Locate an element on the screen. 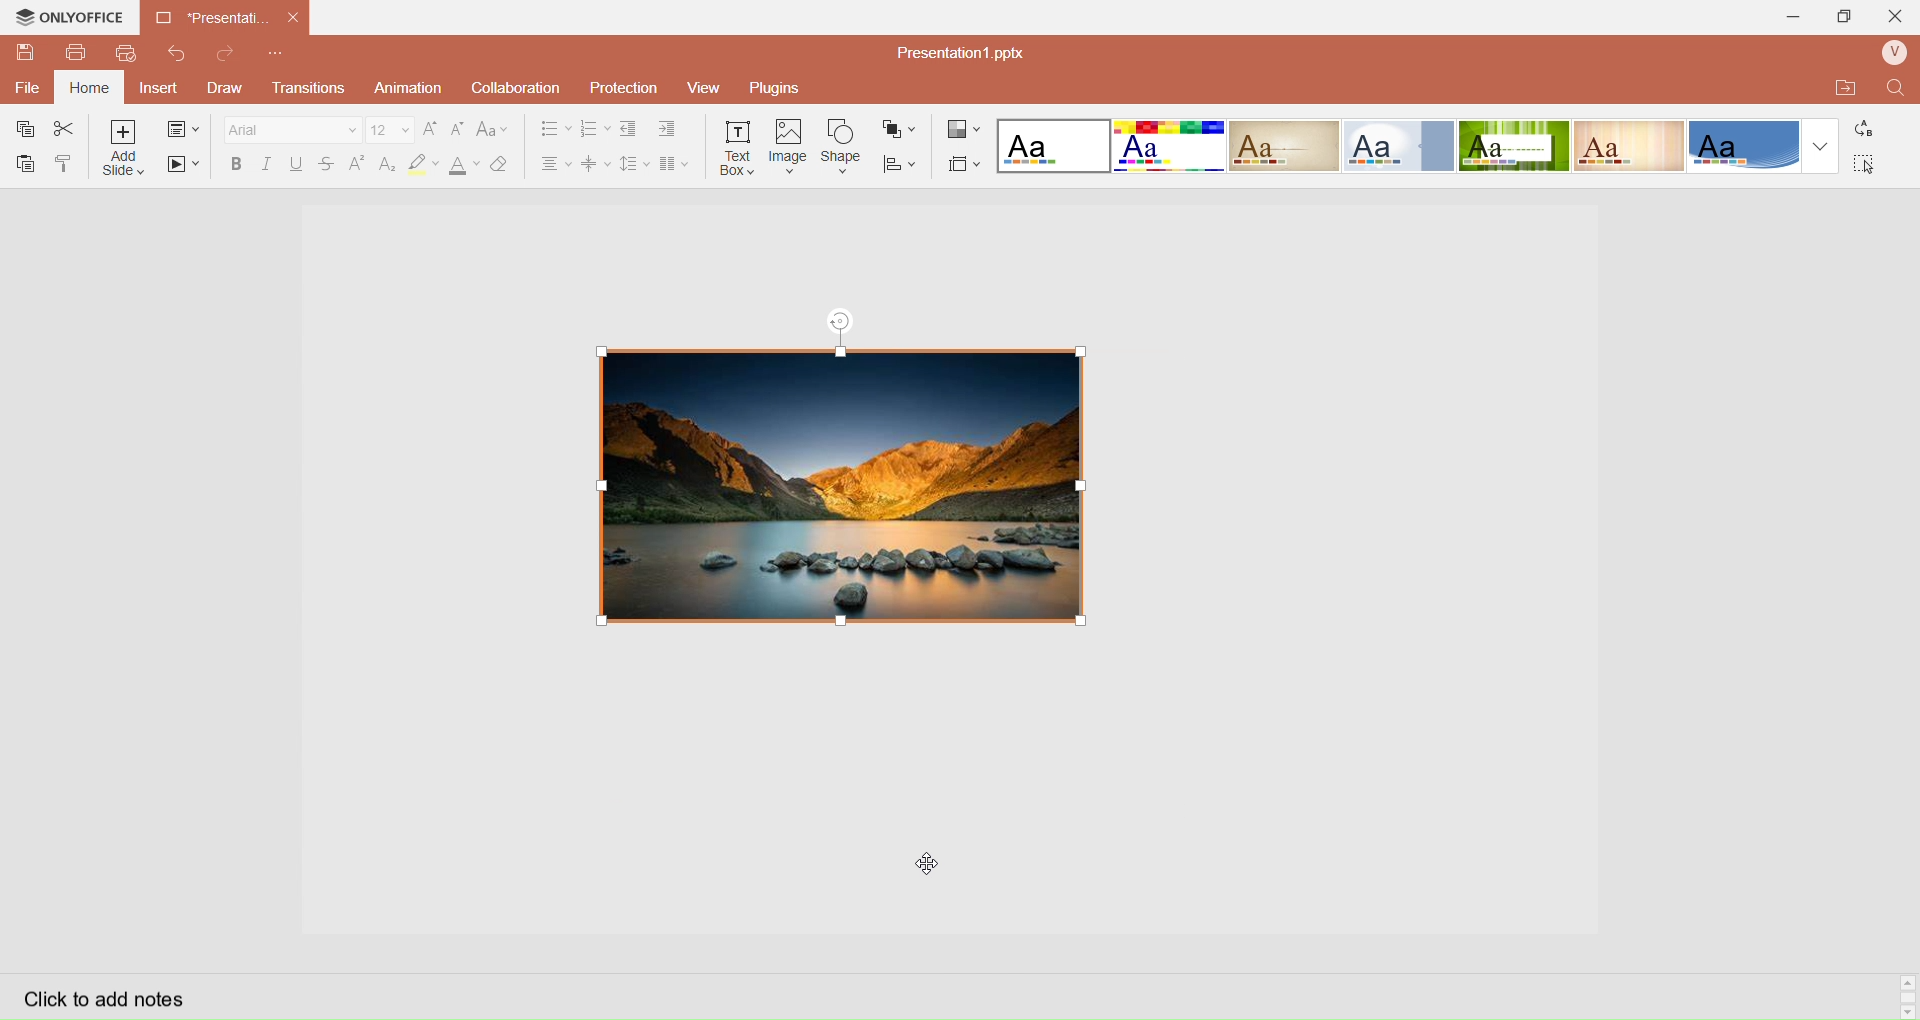  Click to add notes is located at coordinates (111, 997).